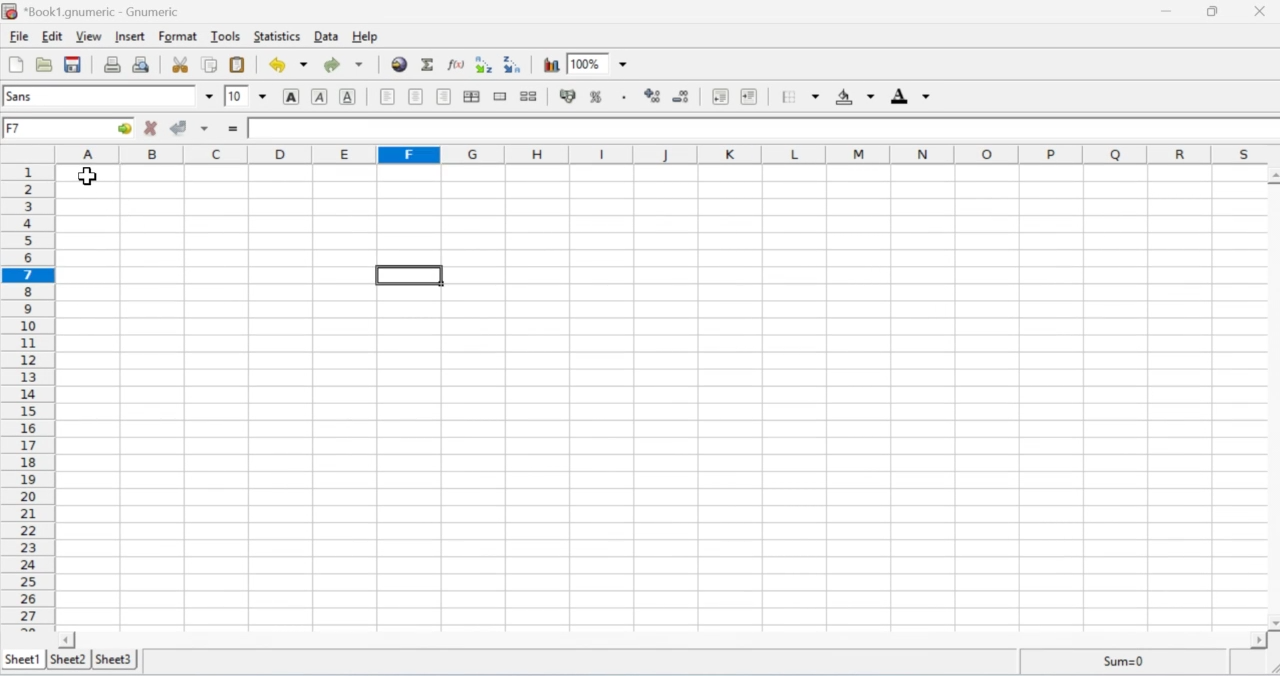  I want to click on Sum=0, so click(1136, 662).